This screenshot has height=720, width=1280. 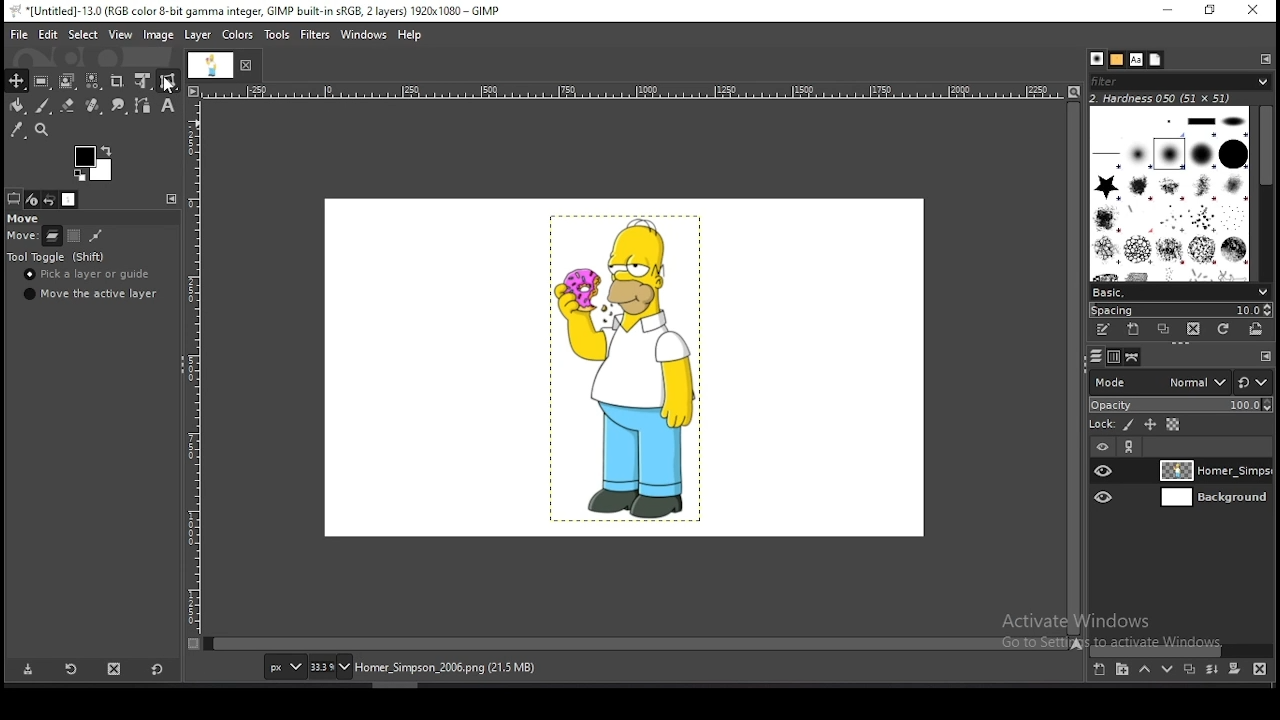 I want to click on save tool preset, so click(x=28, y=670).